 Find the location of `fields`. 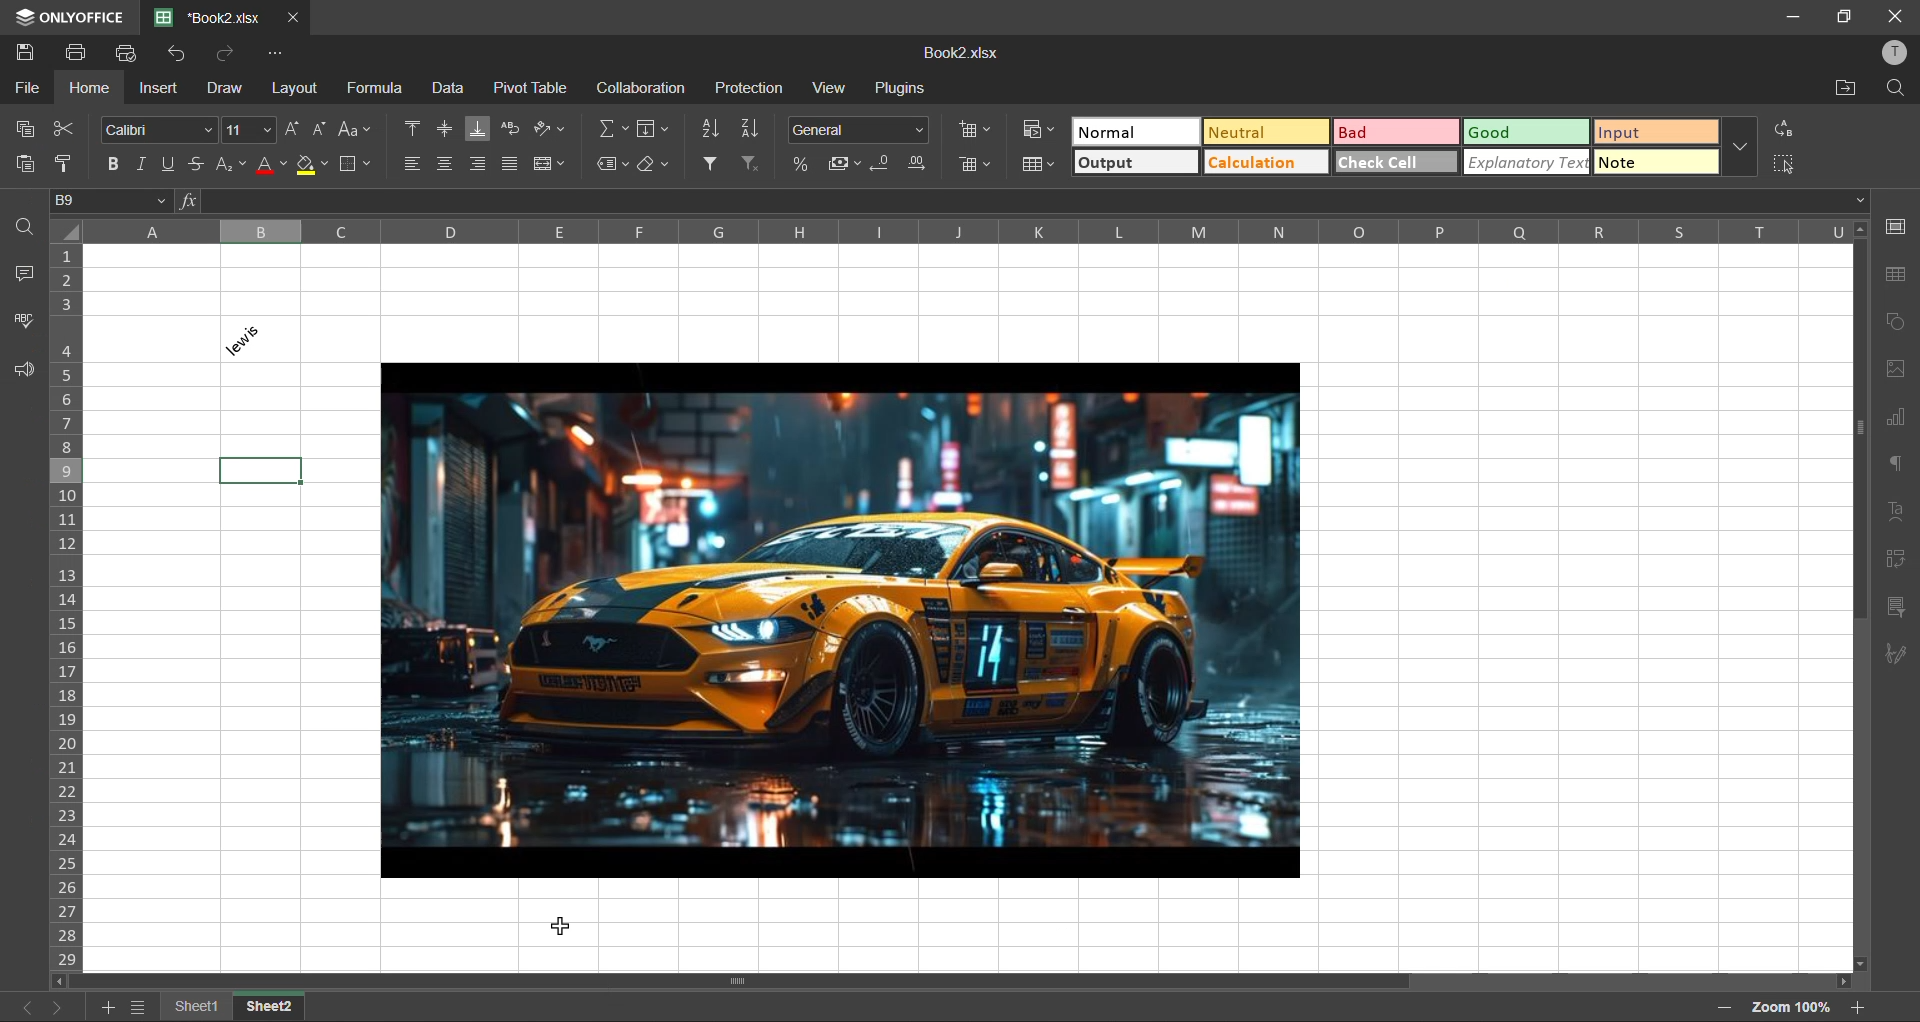

fields is located at coordinates (654, 129).